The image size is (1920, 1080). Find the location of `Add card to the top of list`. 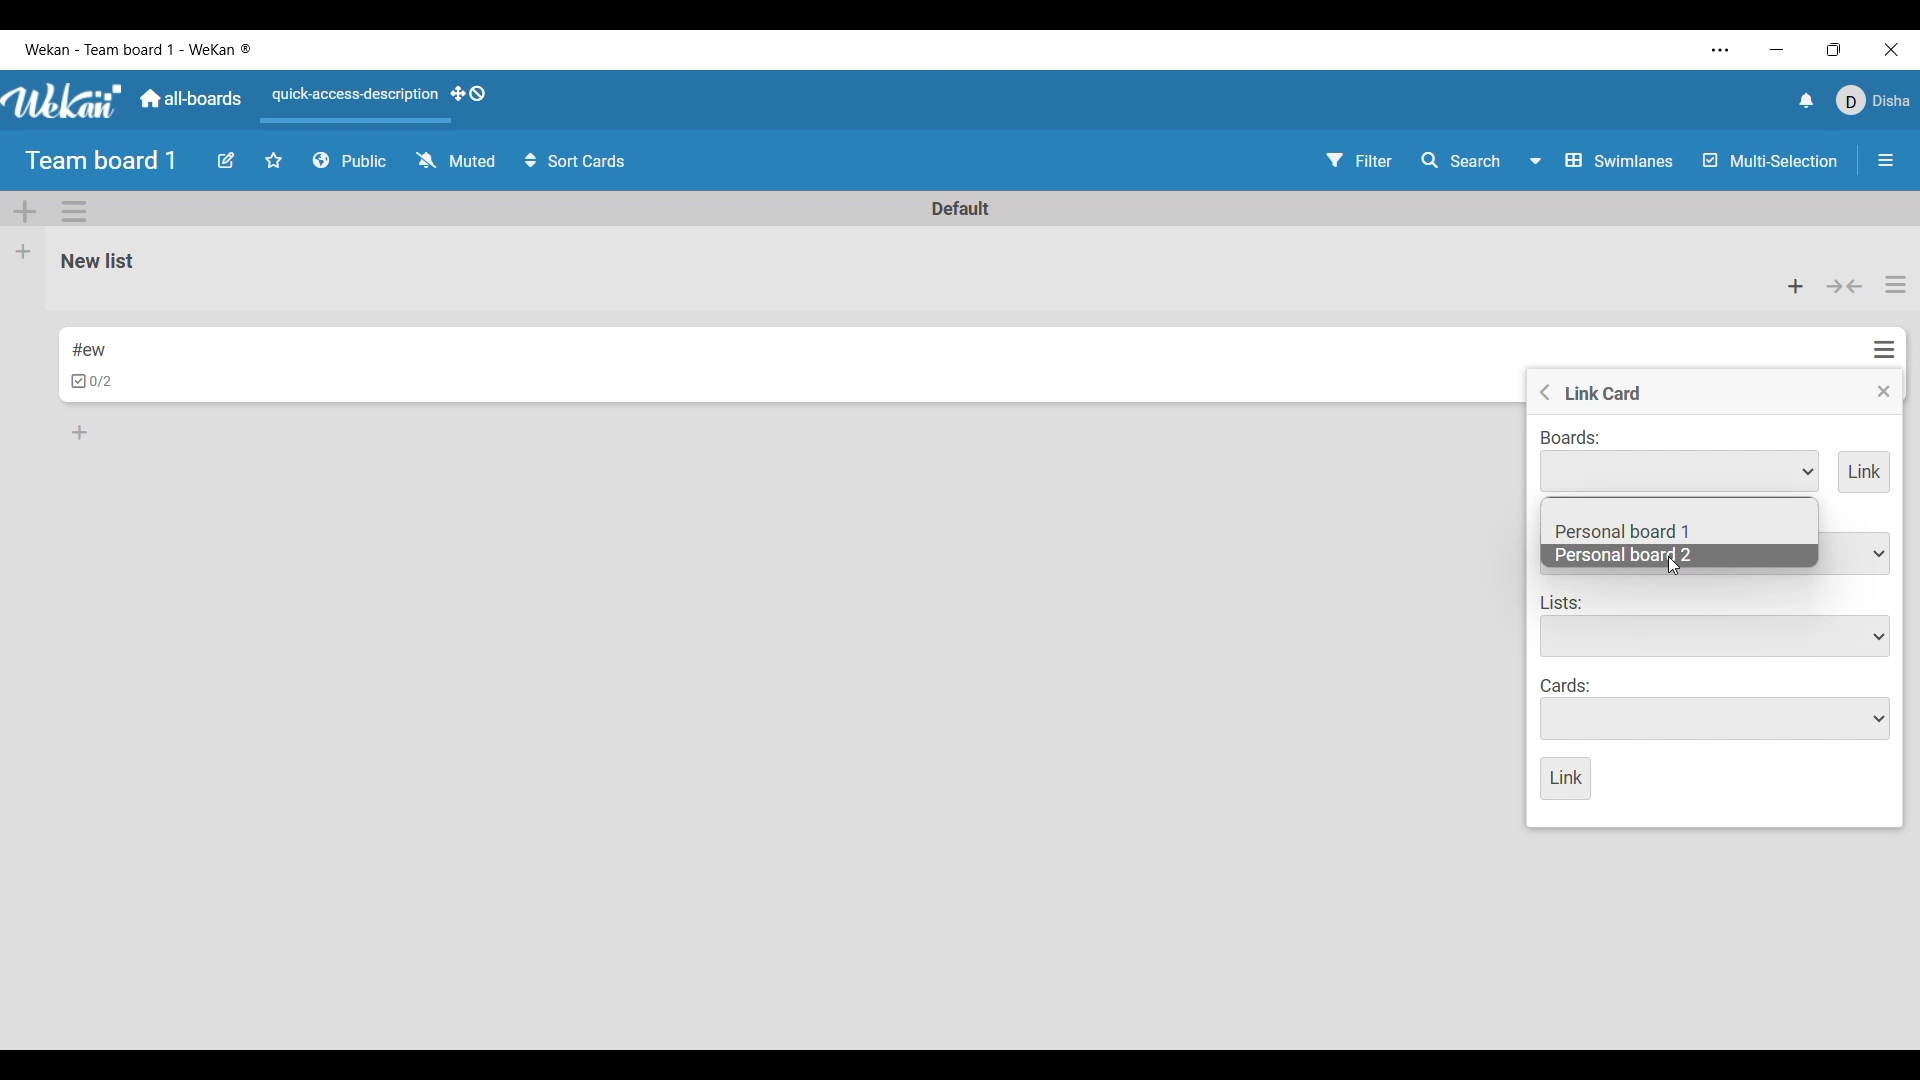

Add card to the top of list is located at coordinates (1796, 286).